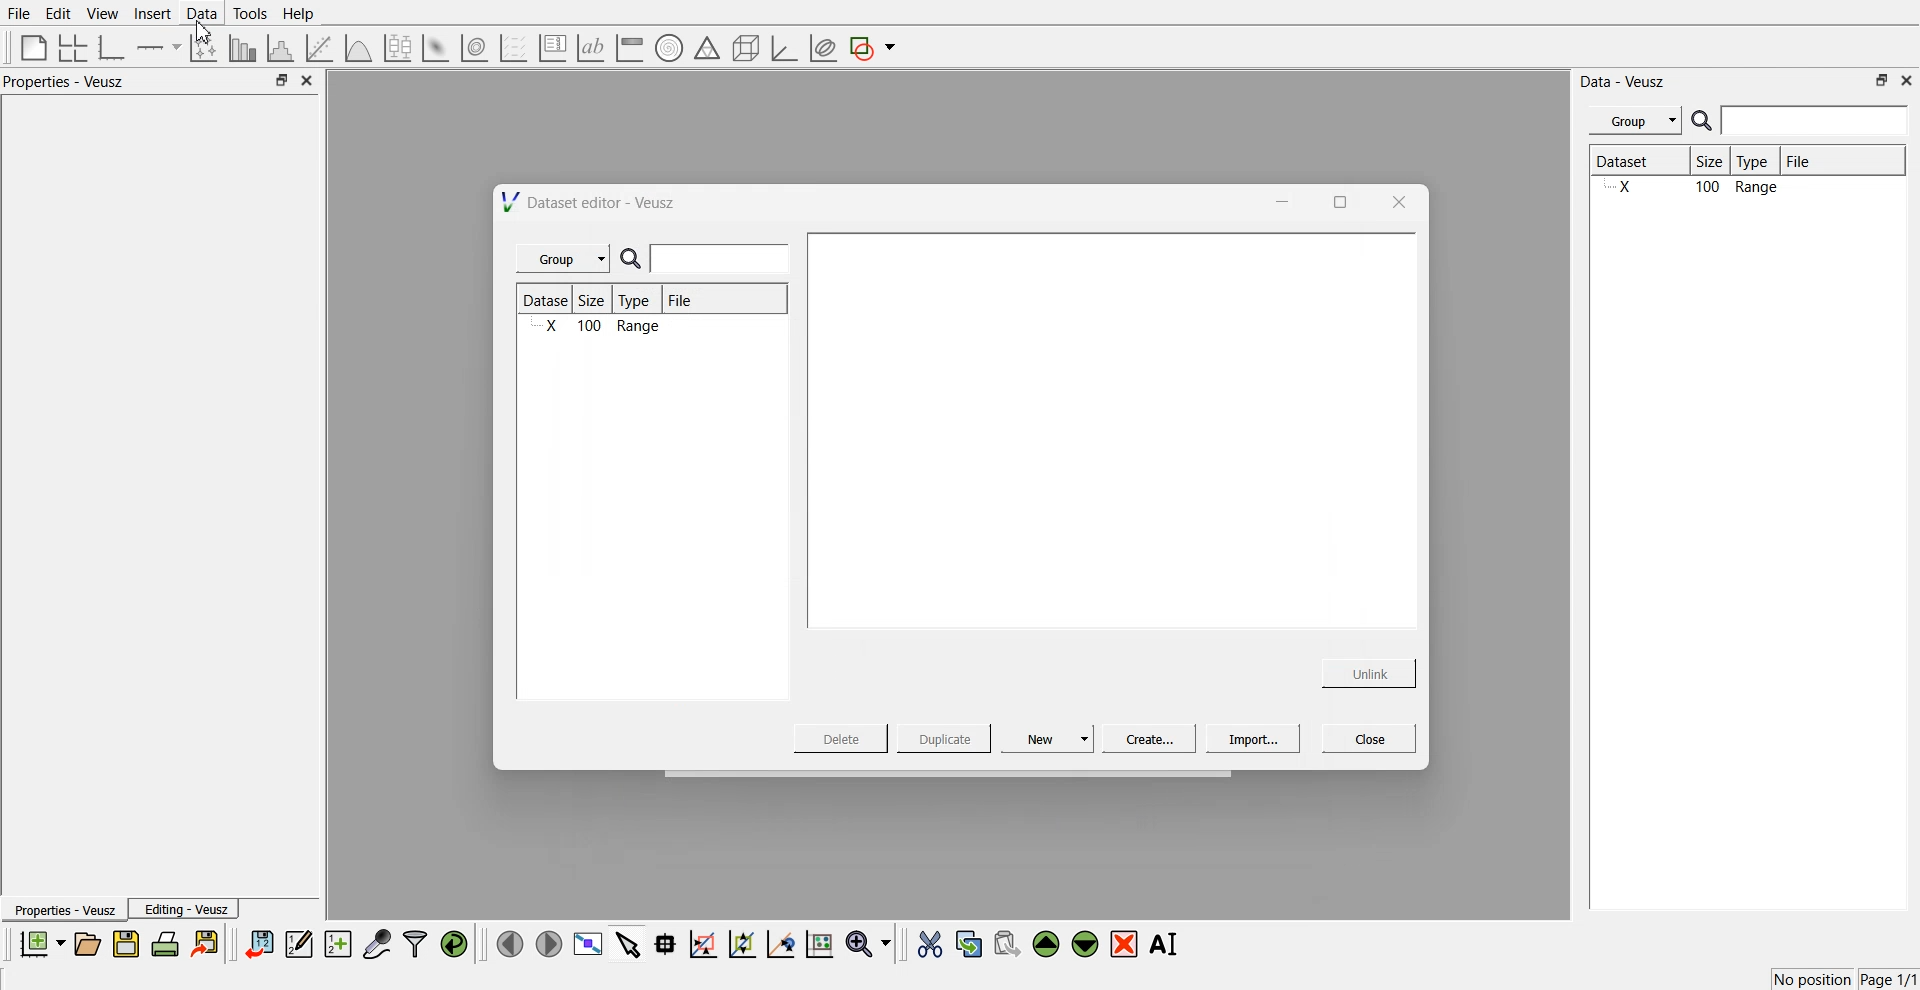  Describe the element at coordinates (101, 14) in the screenshot. I see `View` at that location.